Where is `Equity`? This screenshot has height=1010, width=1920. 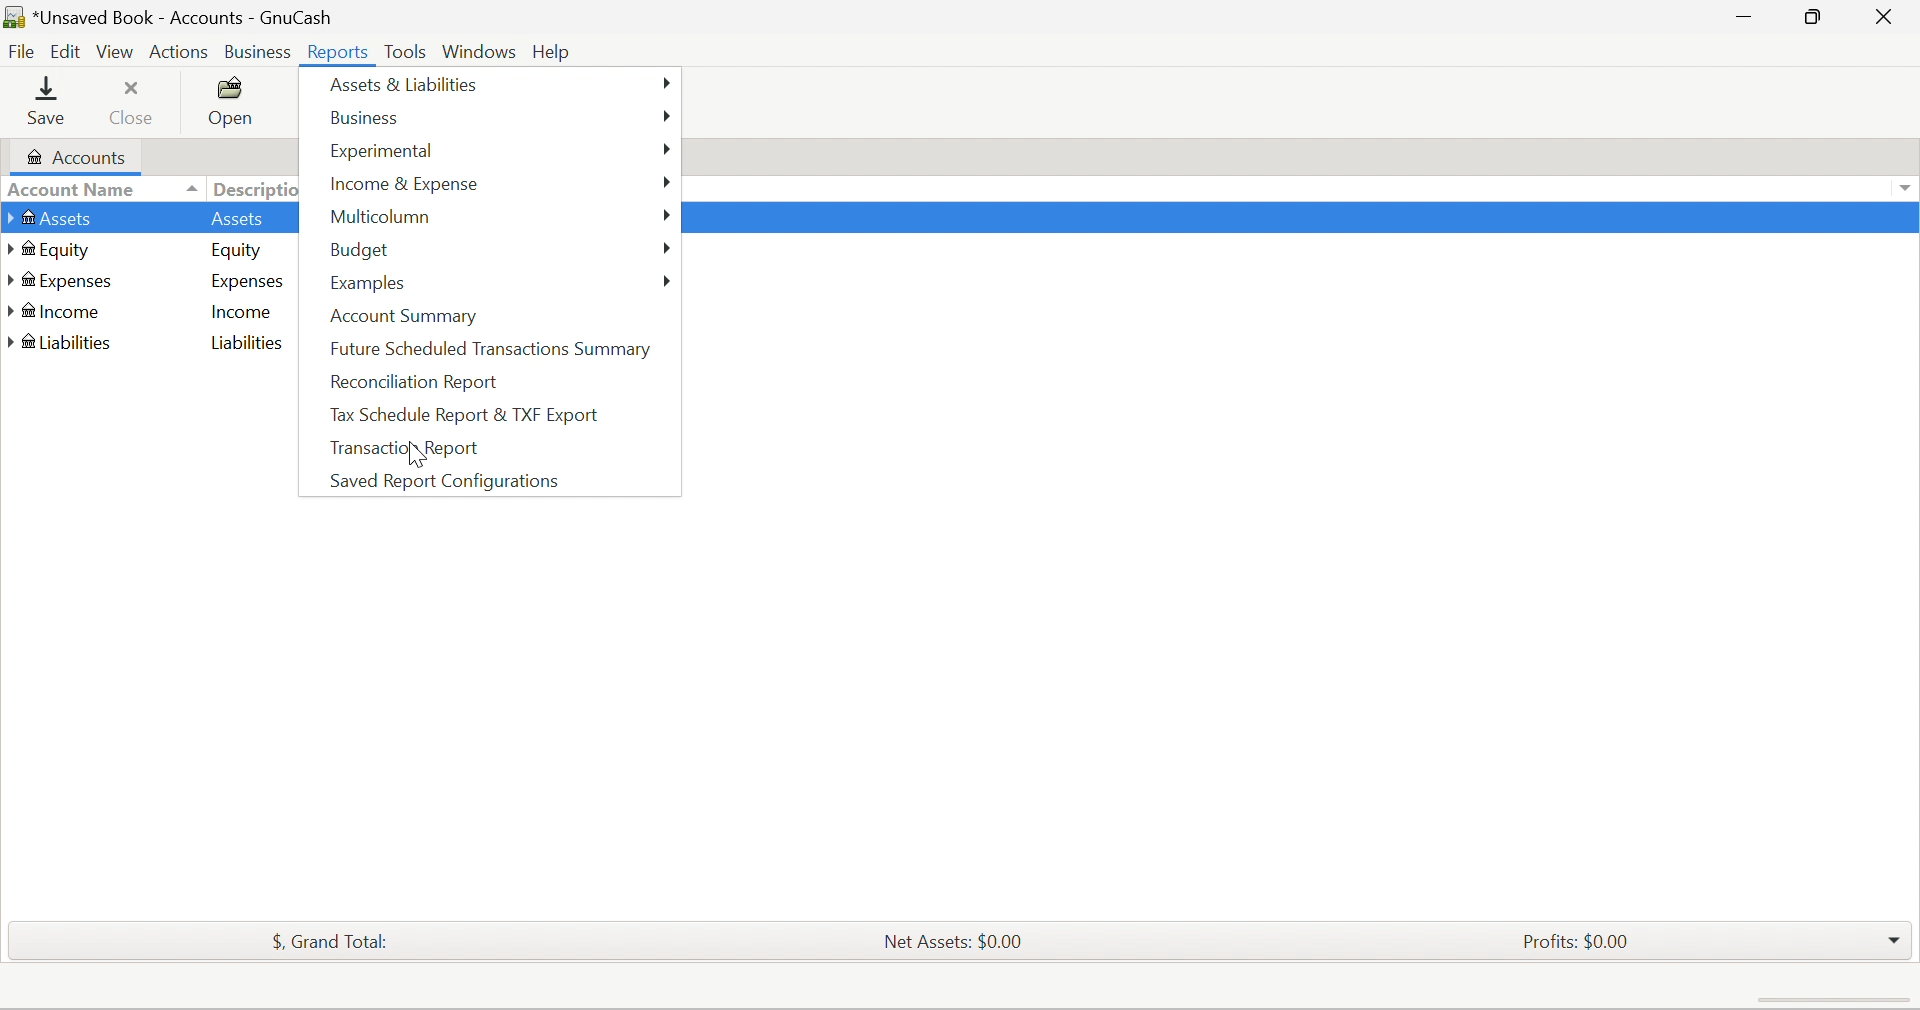 Equity is located at coordinates (239, 252).